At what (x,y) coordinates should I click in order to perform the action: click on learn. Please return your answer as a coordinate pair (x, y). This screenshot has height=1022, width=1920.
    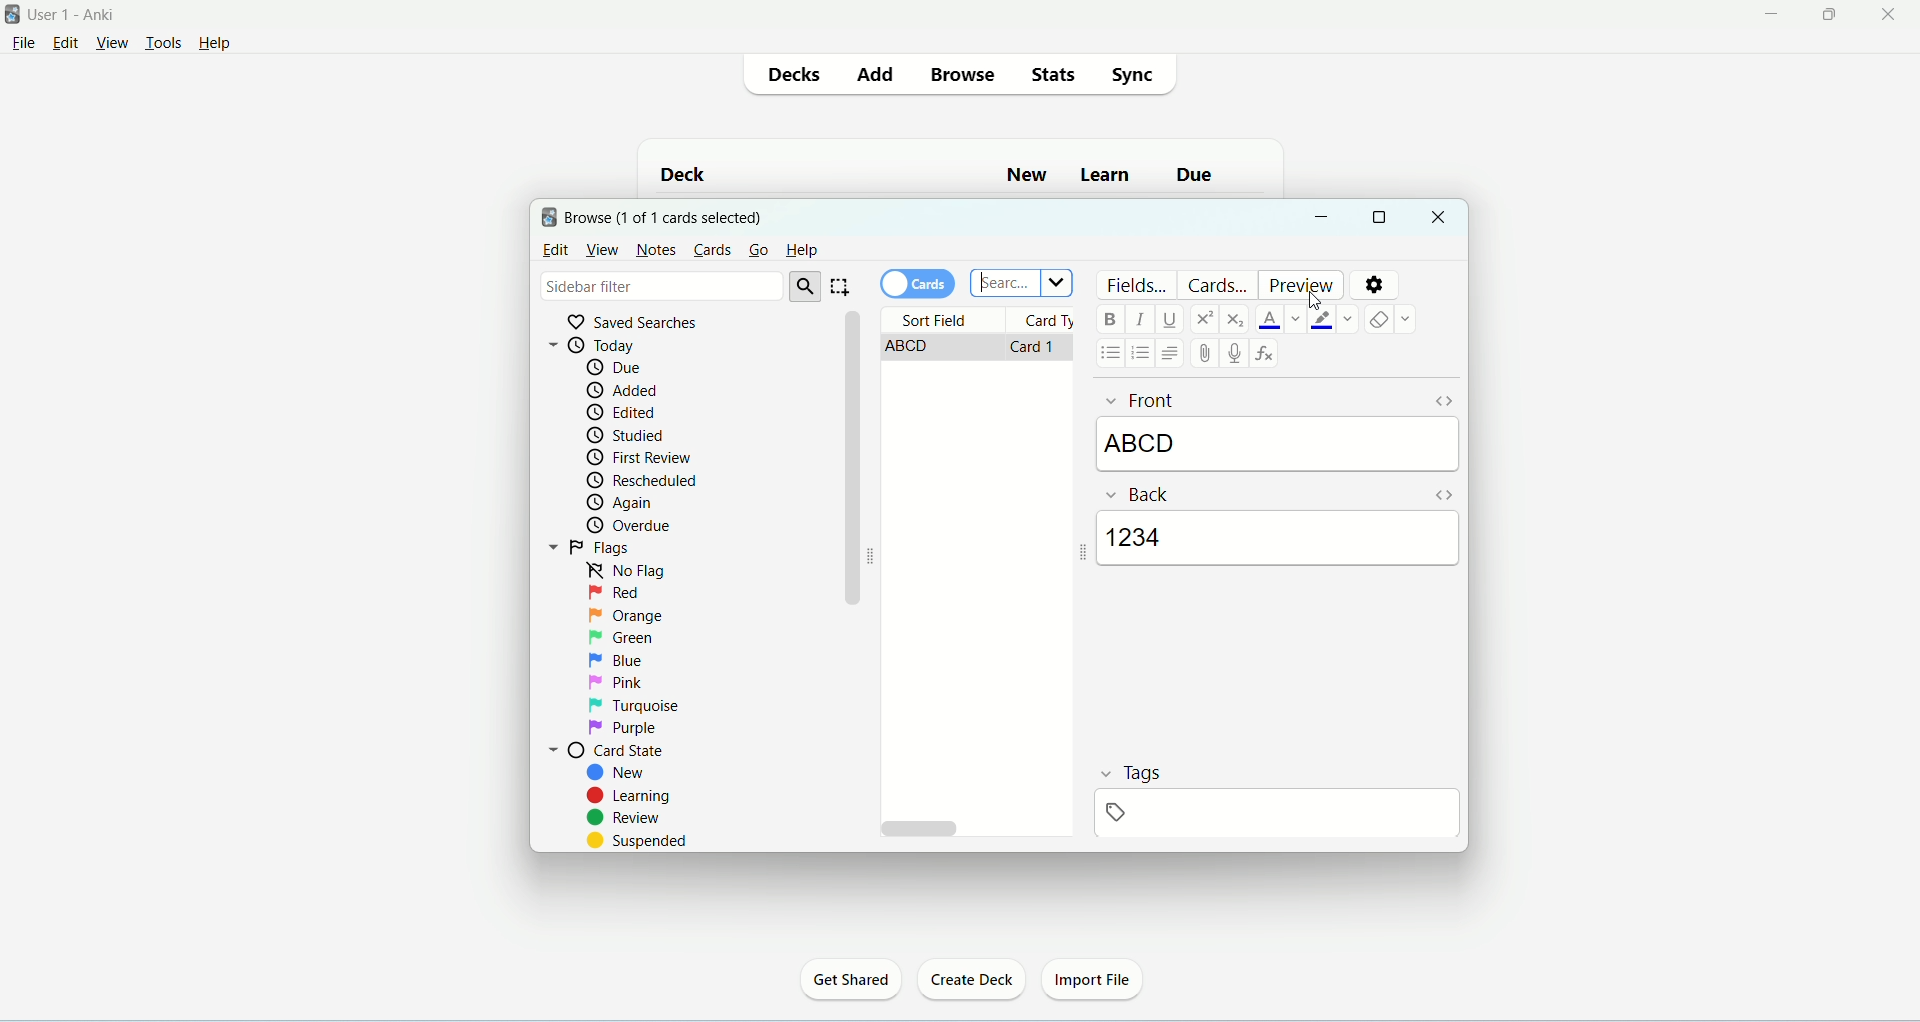
    Looking at the image, I should click on (1108, 176).